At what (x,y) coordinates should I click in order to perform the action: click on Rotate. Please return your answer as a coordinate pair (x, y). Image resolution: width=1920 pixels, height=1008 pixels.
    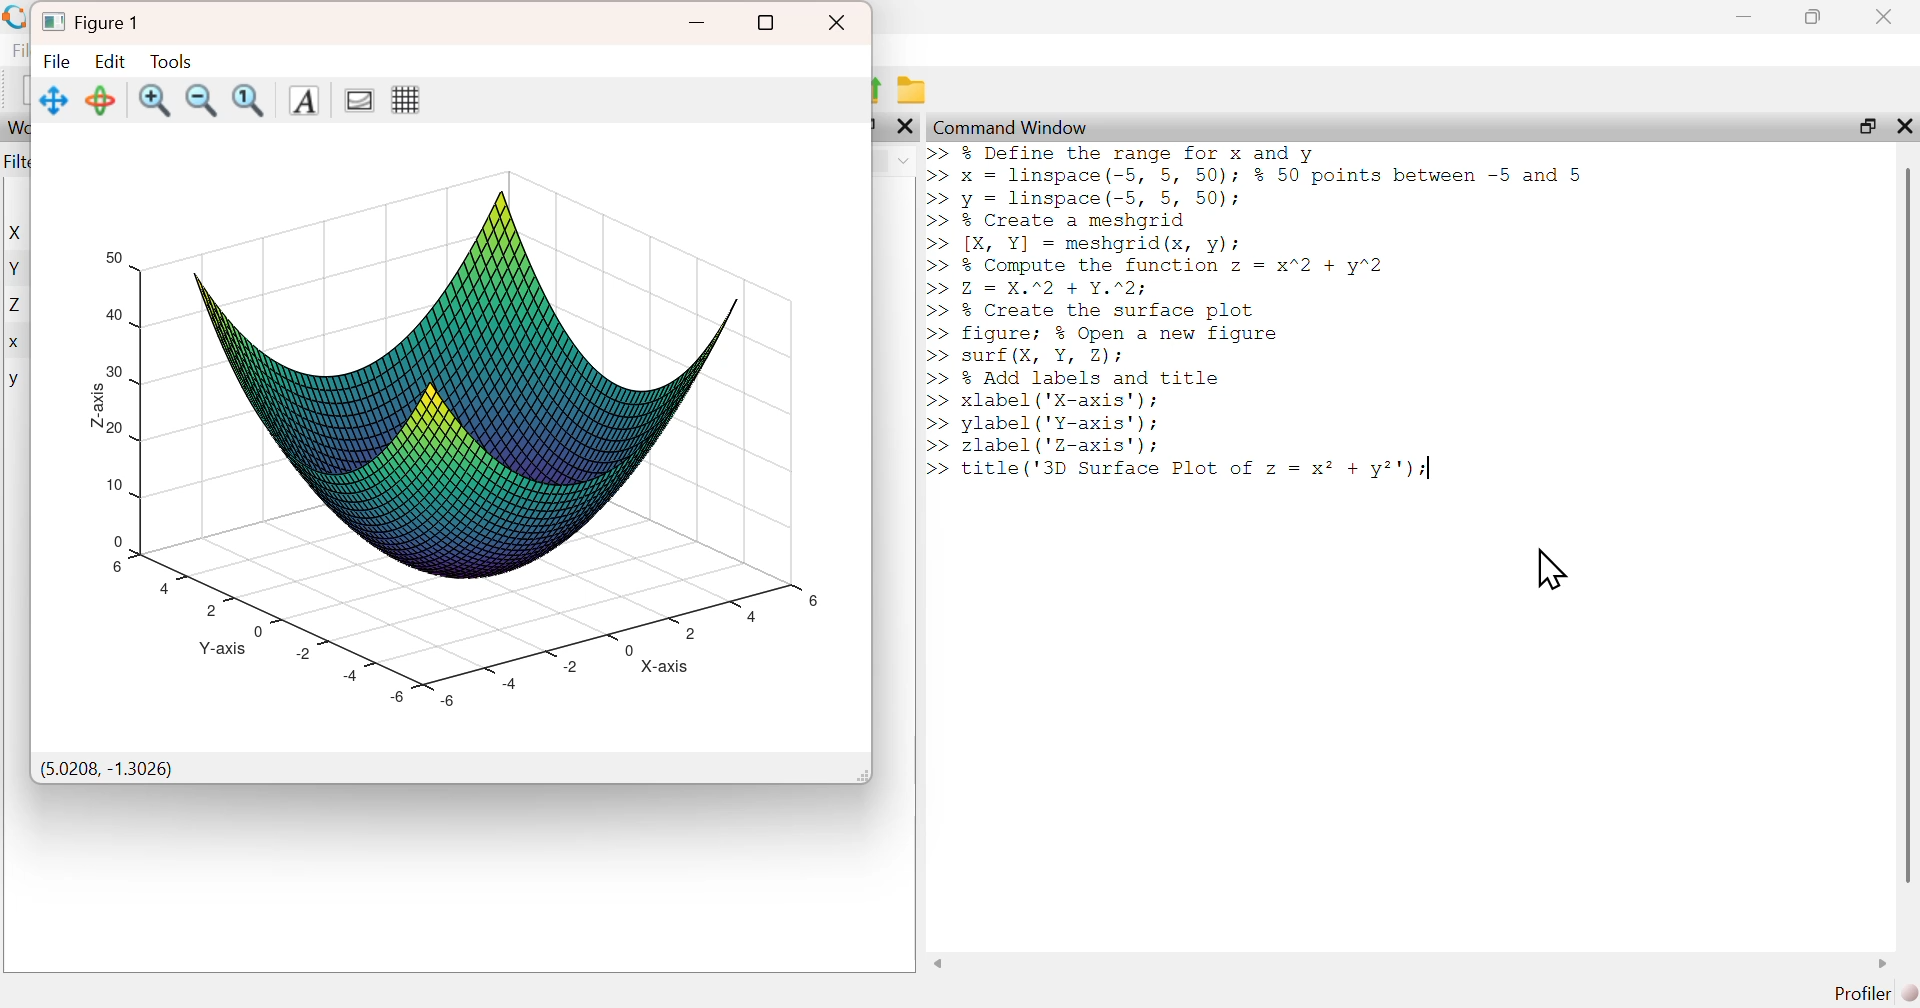
    Looking at the image, I should click on (102, 100).